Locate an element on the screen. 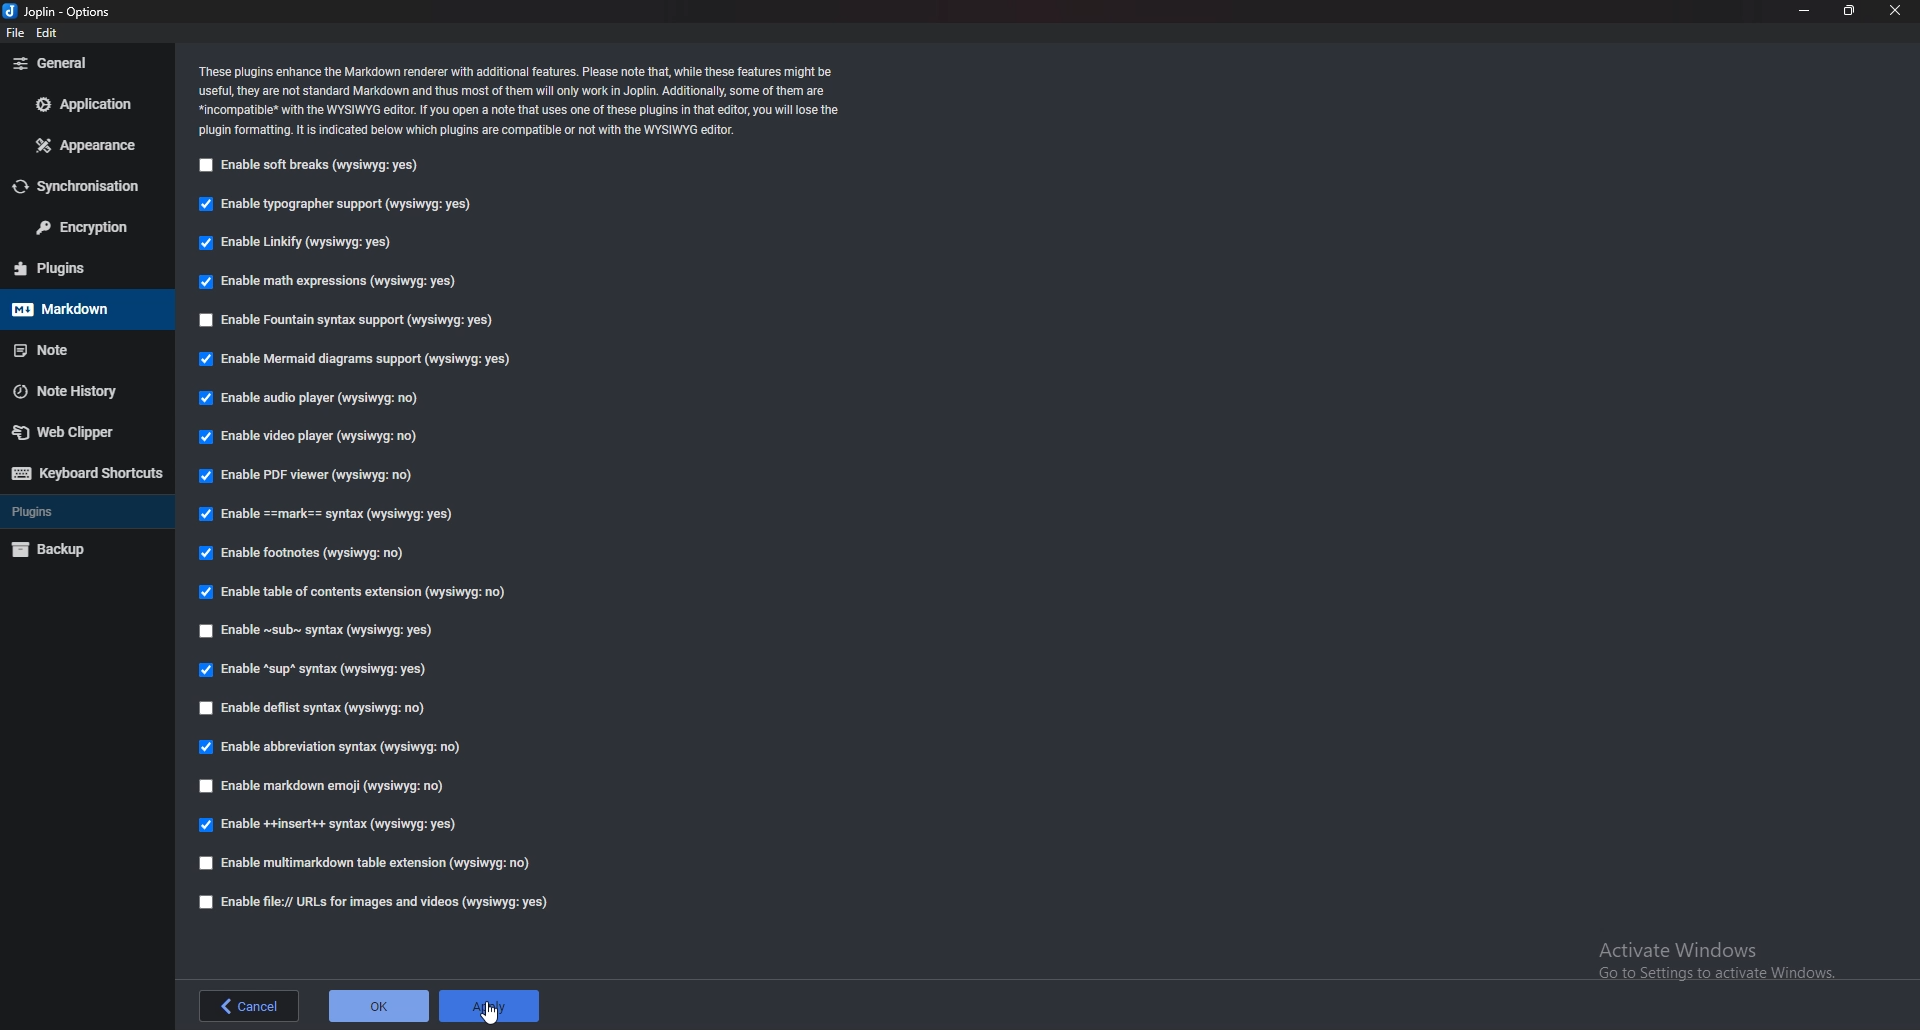  note is located at coordinates (86, 348).